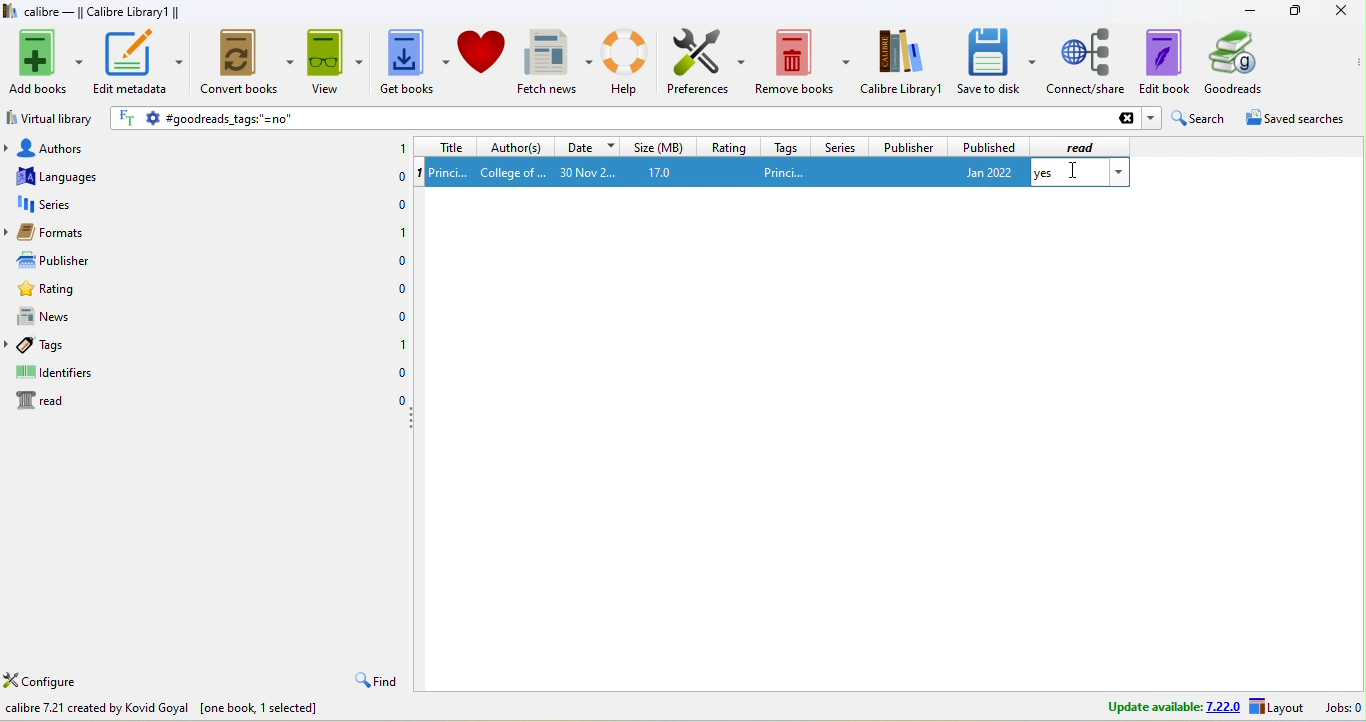 This screenshot has width=1366, height=722. What do you see at coordinates (657, 146) in the screenshot?
I see `size` at bounding box center [657, 146].